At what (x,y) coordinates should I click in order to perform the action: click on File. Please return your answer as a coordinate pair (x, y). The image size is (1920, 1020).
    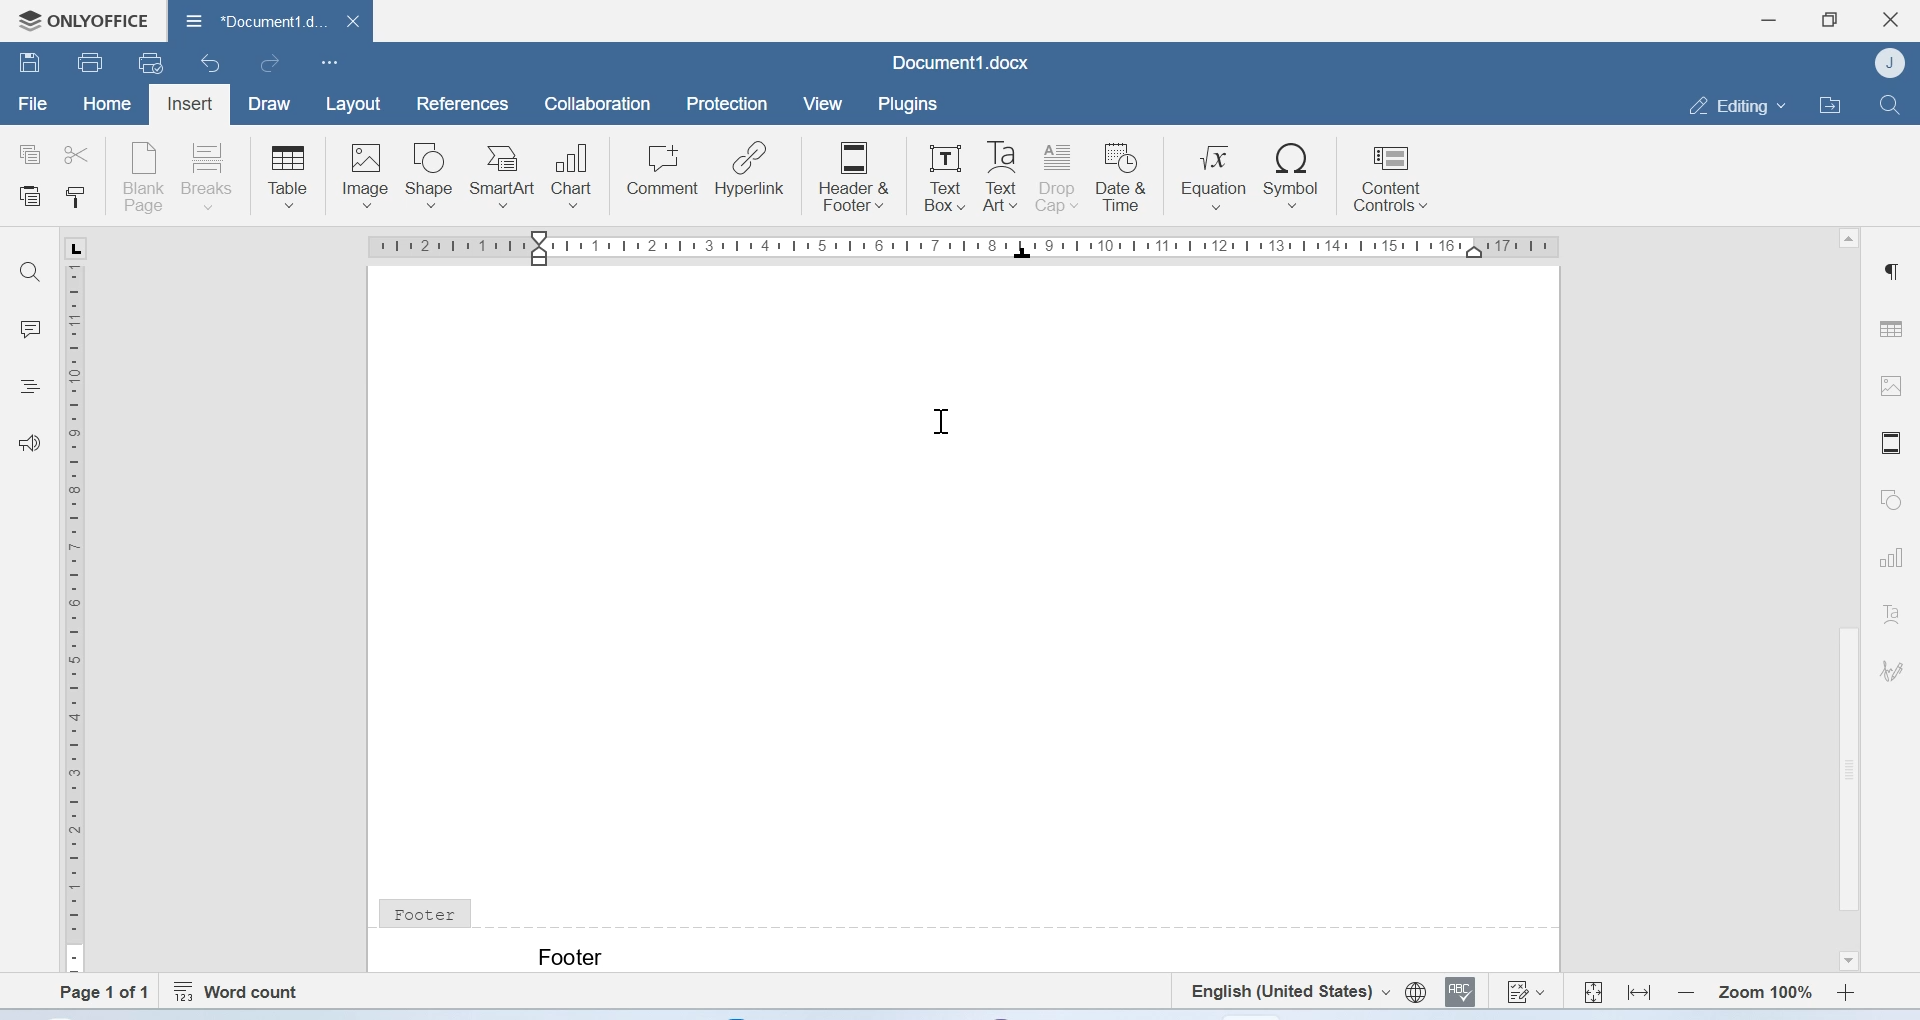
    Looking at the image, I should click on (31, 105).